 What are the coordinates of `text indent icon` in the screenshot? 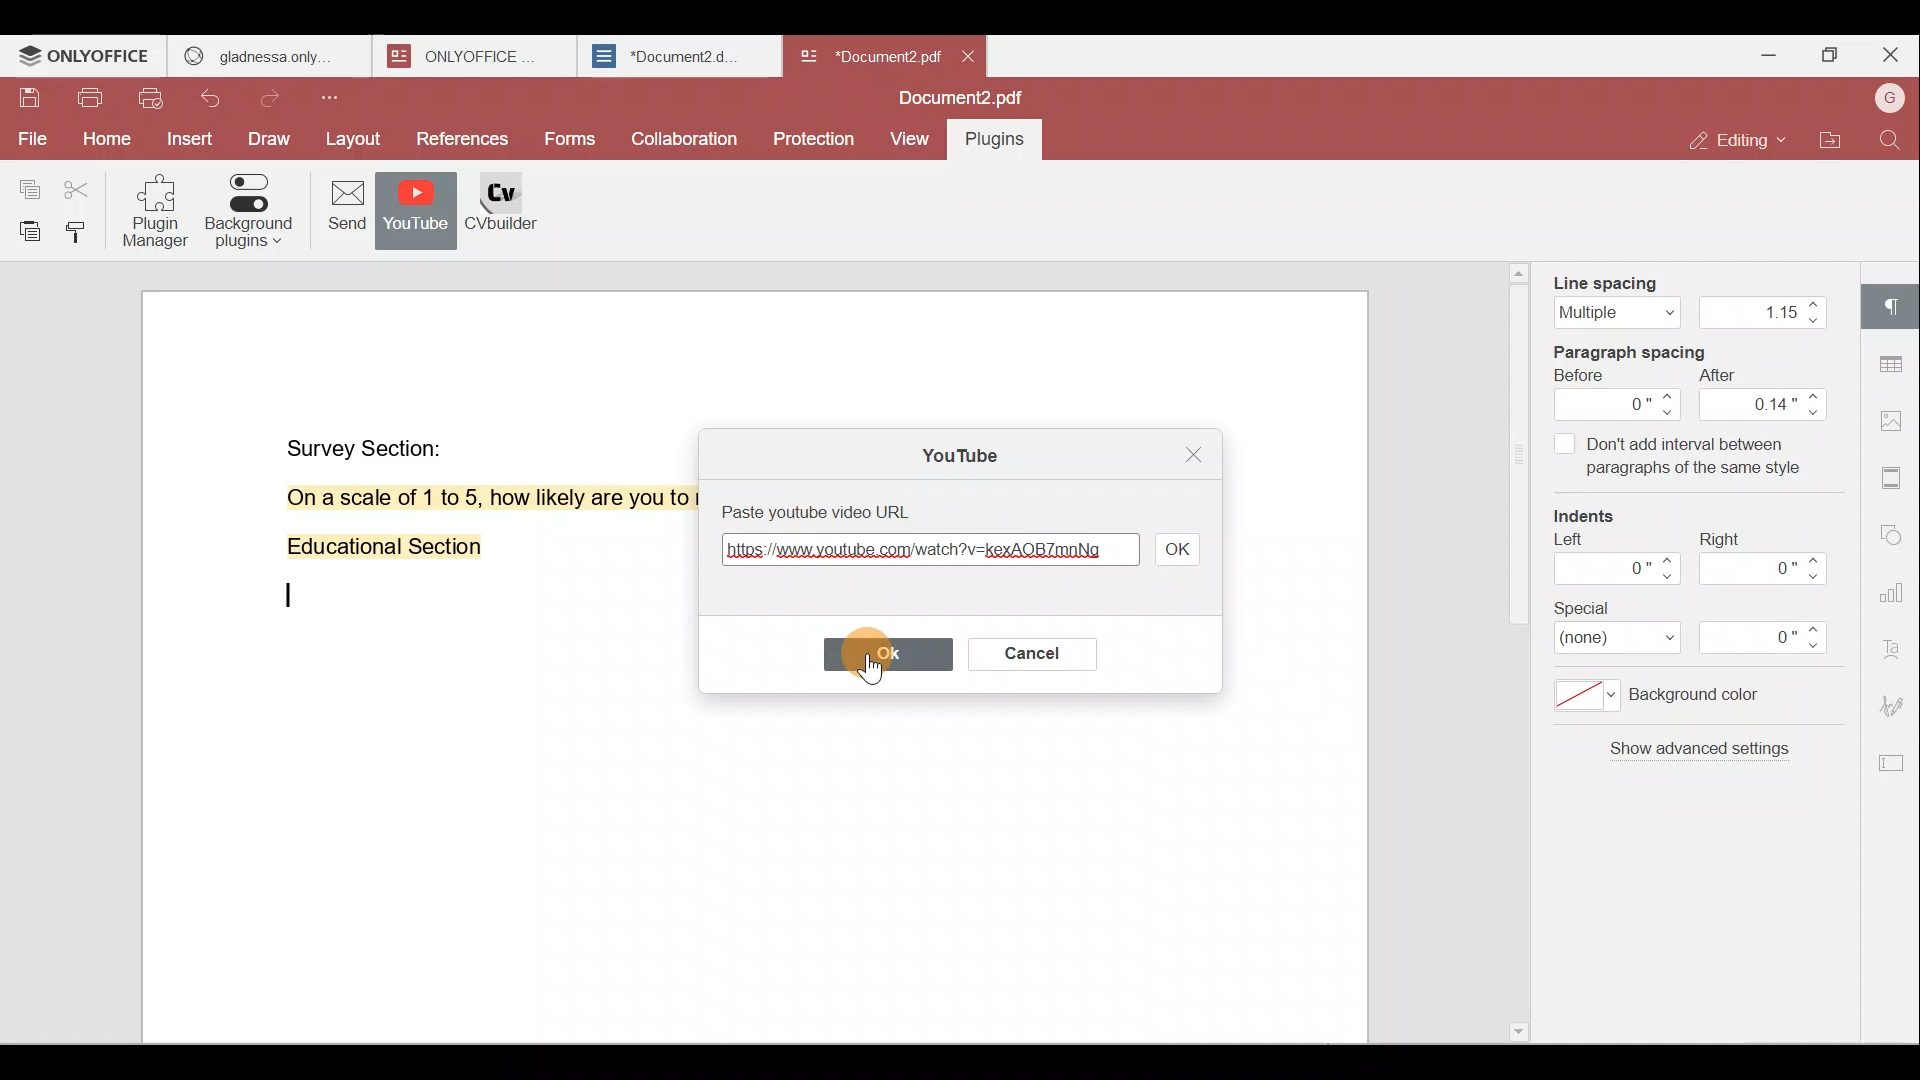 It's located at (280, 604).